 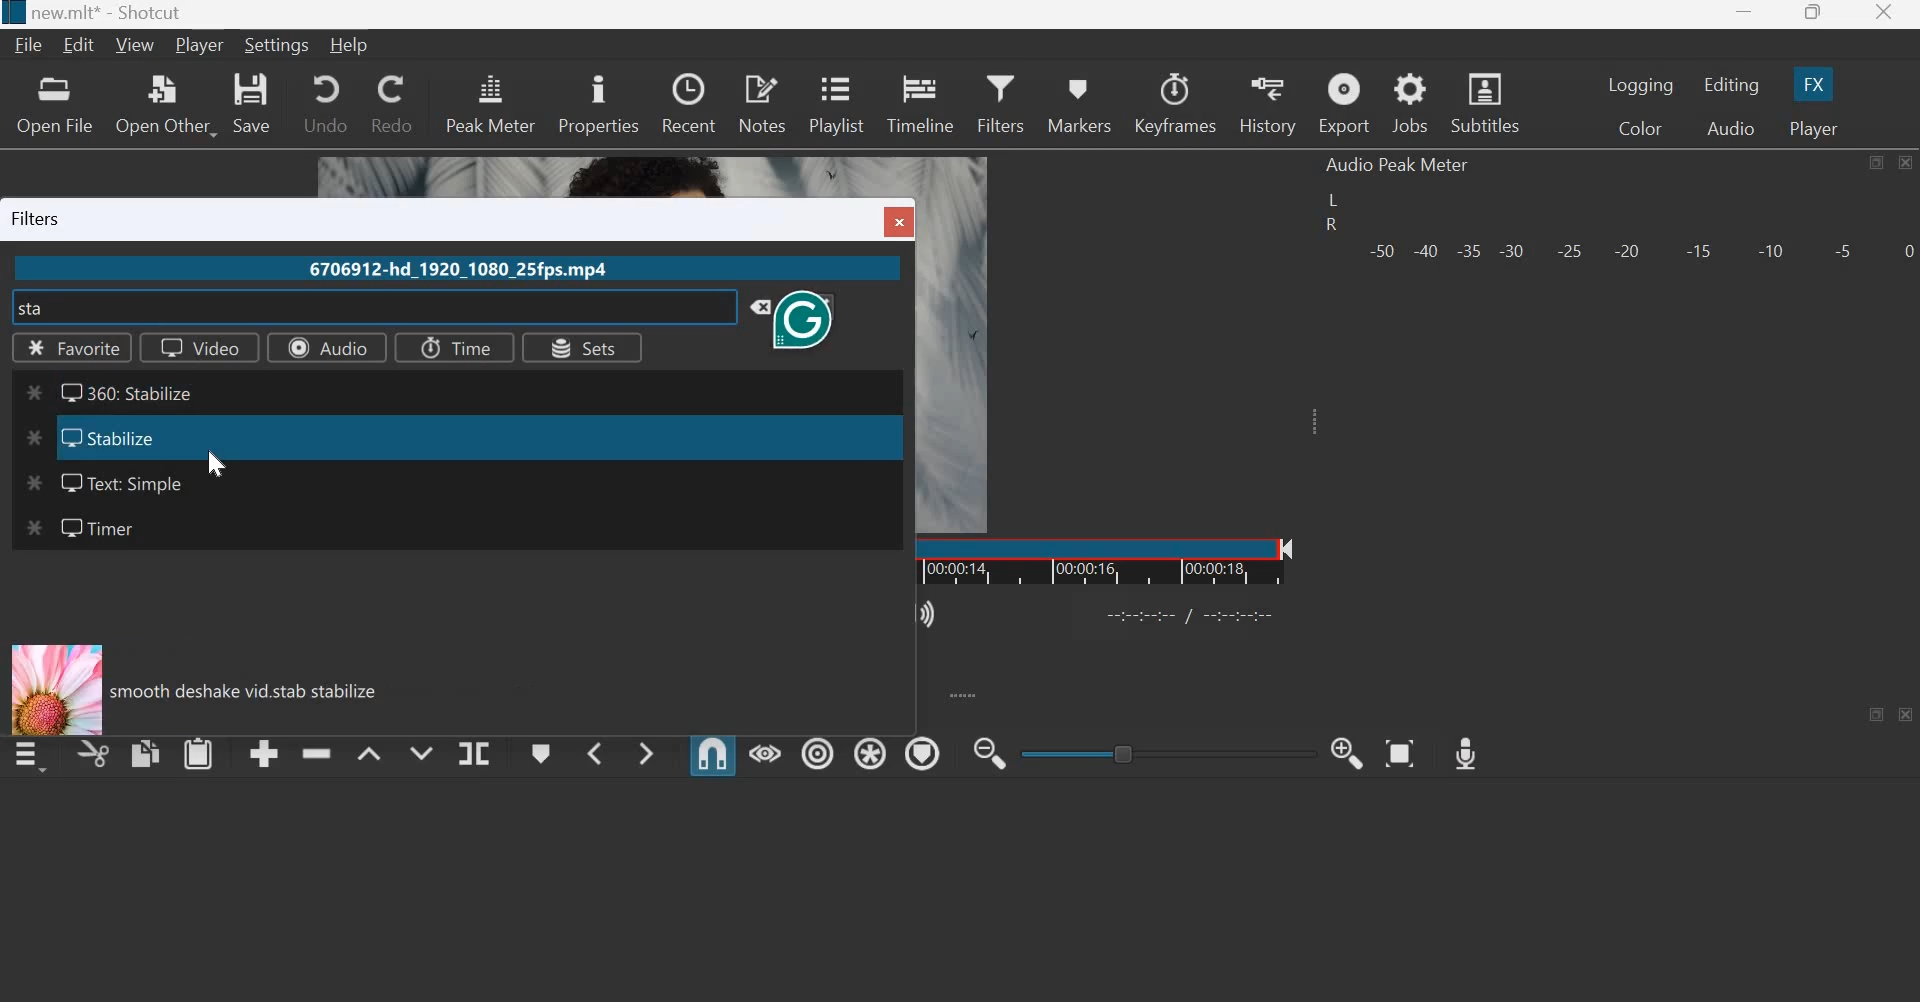 I want to click on save, so click(x=256, y=105).